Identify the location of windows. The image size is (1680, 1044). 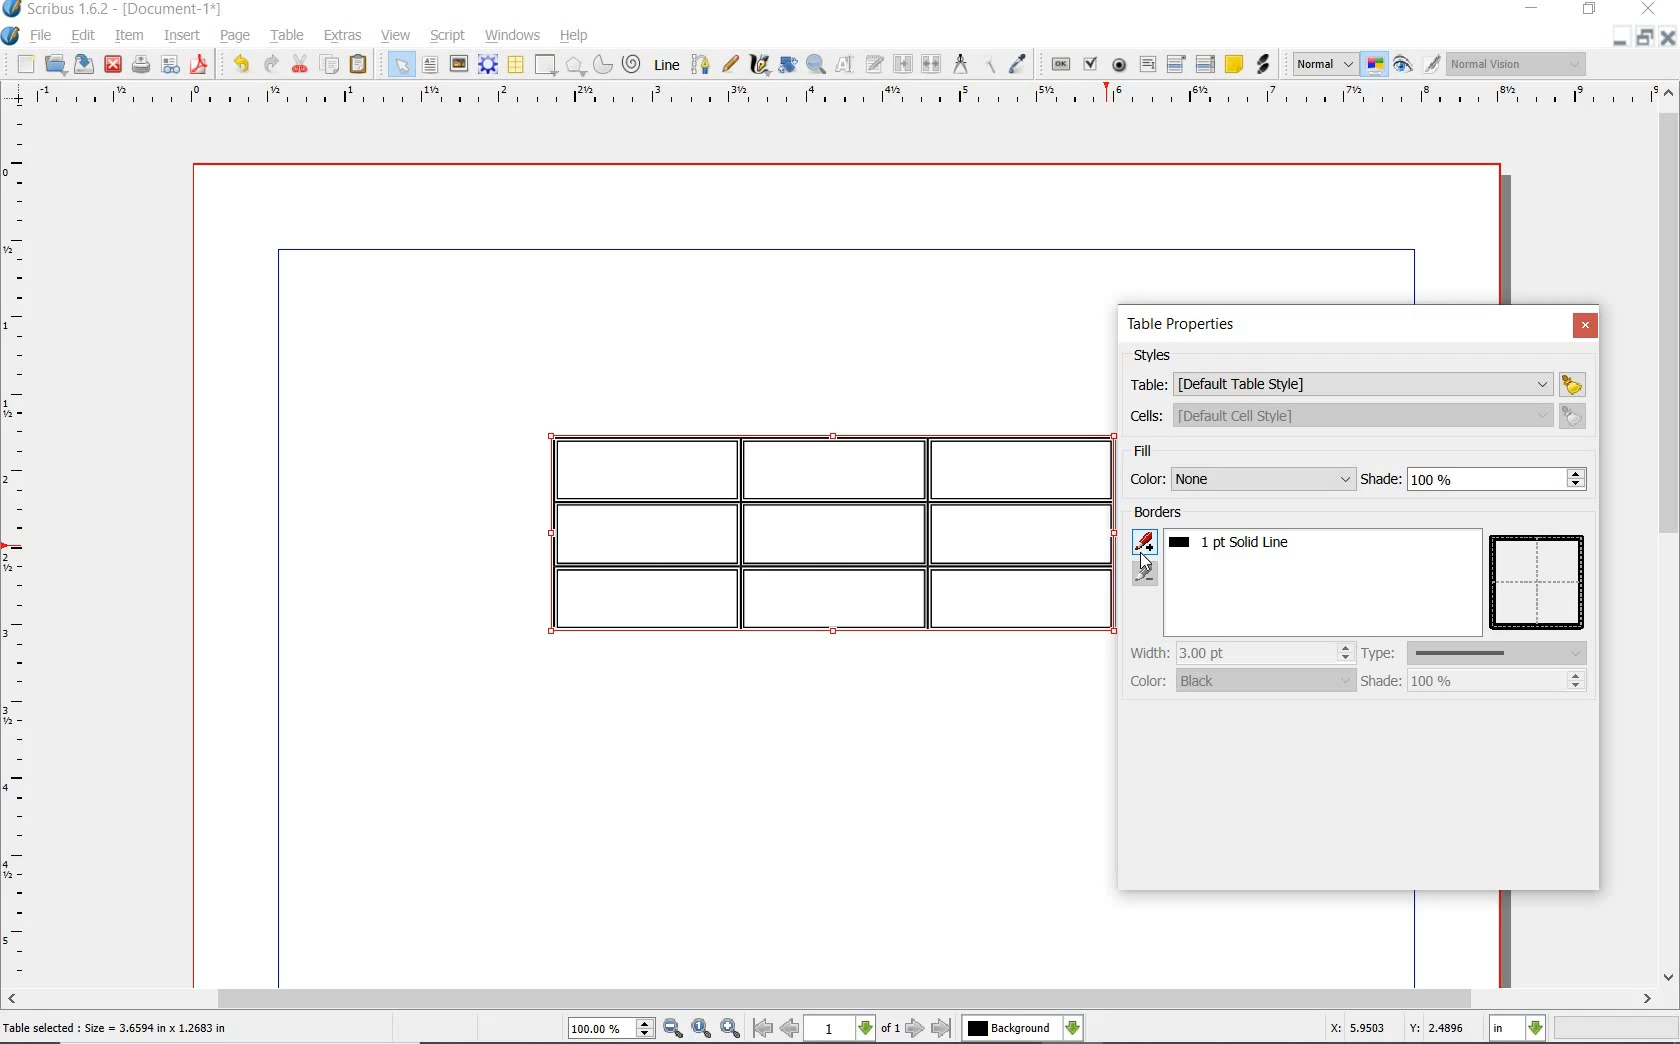
(513, 35).